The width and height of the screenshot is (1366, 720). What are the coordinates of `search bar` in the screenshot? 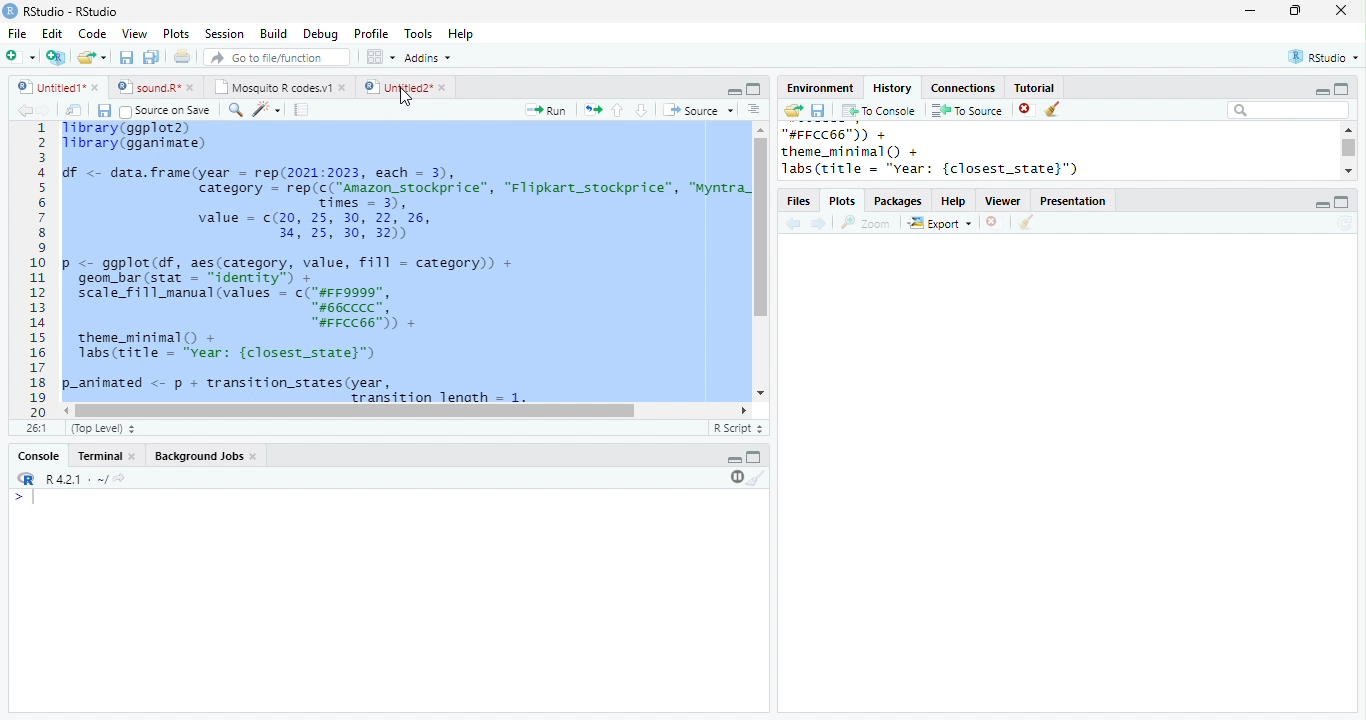 It's located at (1288, 110).